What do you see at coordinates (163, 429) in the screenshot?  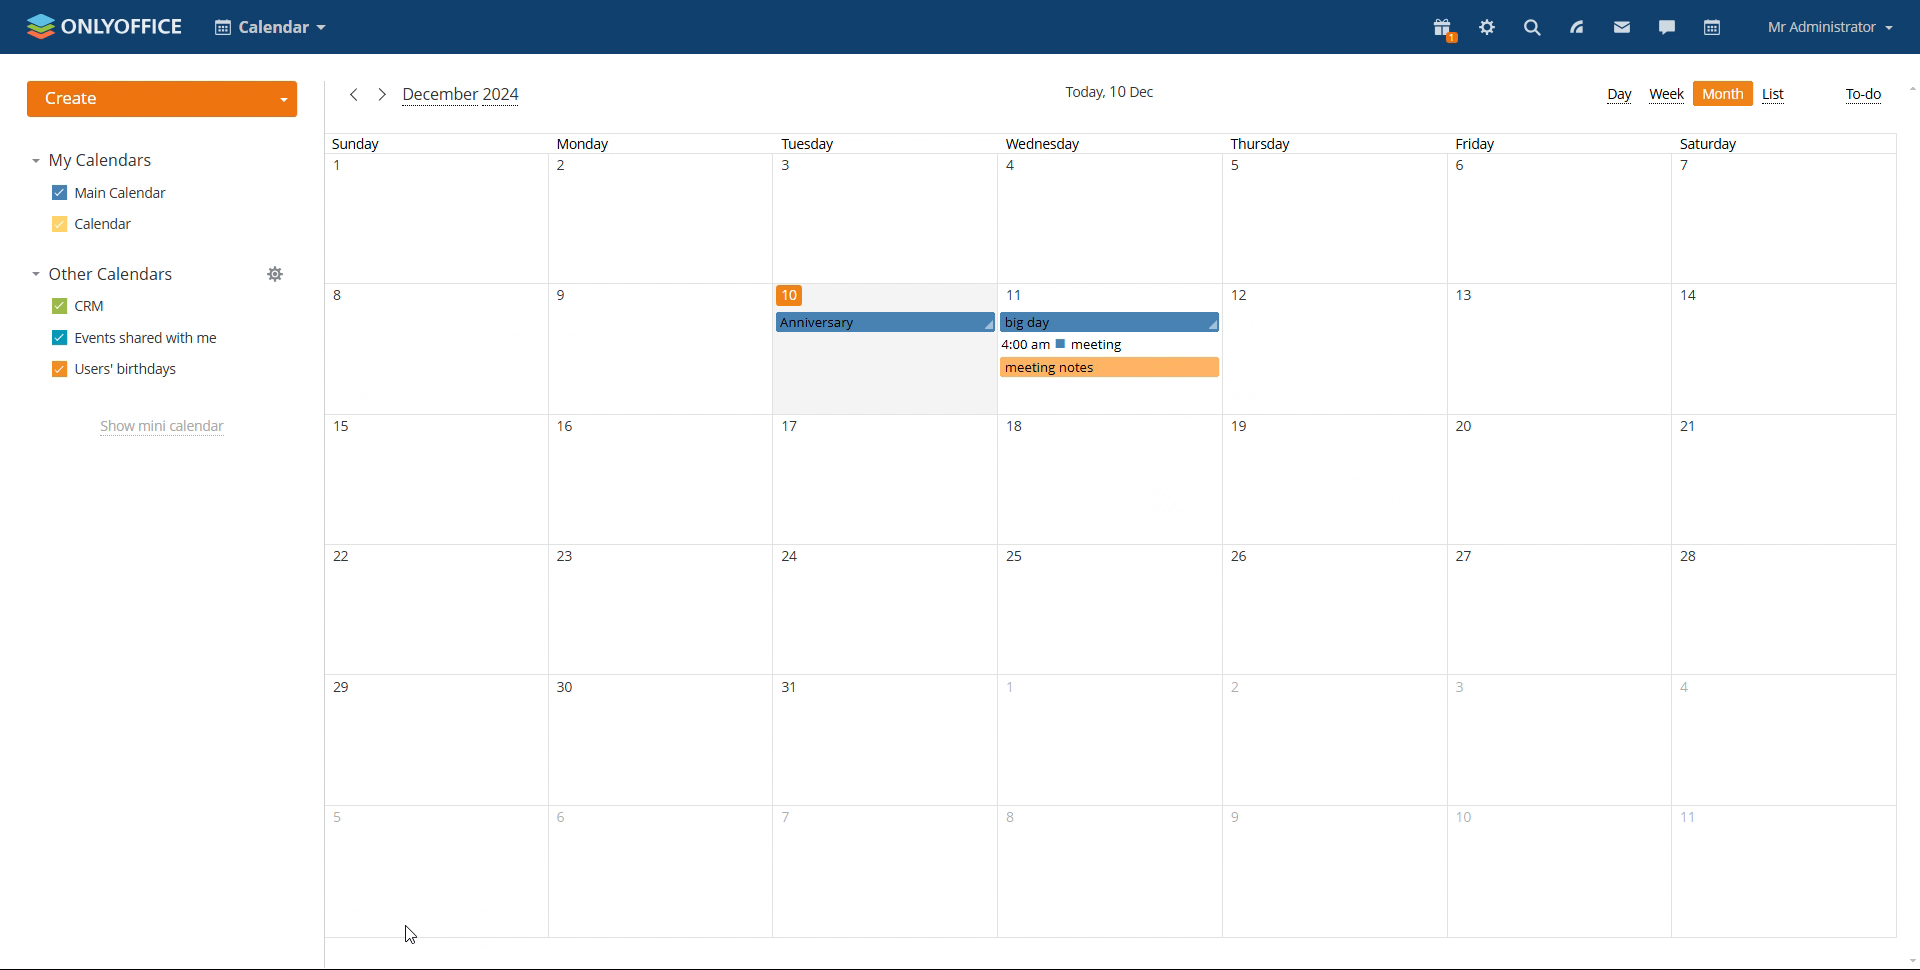 I see `show mini calendar` at bounding box center [163, 429].